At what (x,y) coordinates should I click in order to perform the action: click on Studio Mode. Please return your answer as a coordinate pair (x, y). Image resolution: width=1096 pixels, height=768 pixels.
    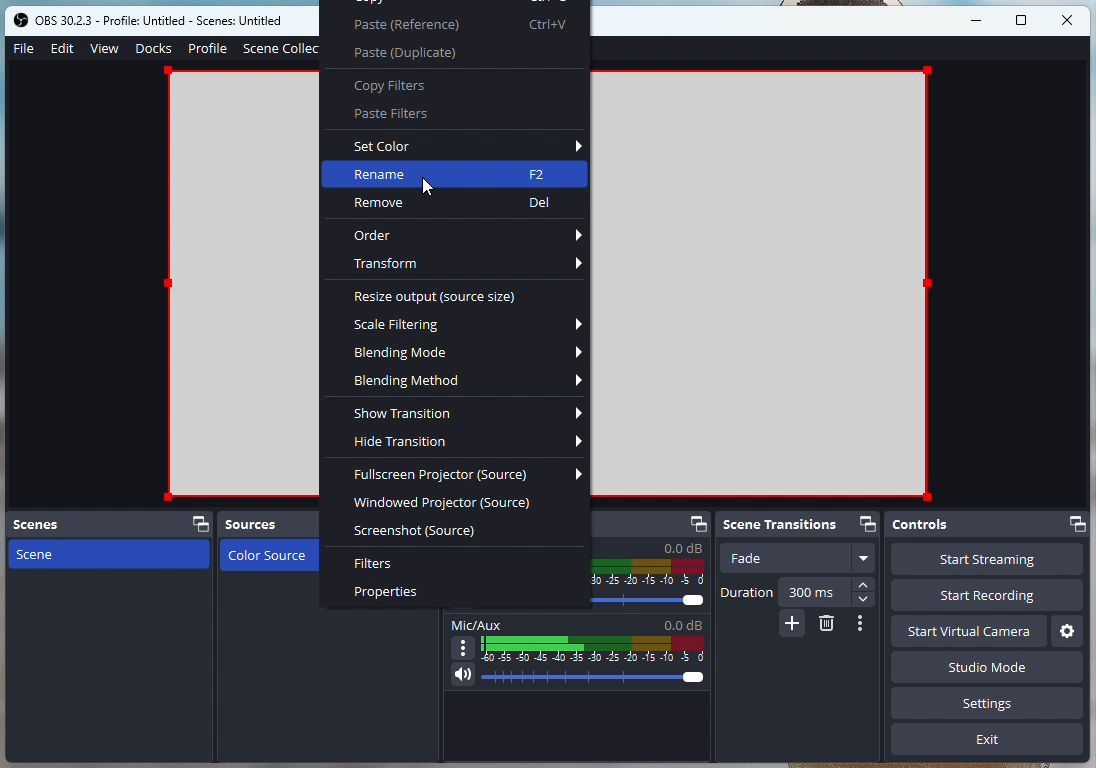
    Looking at the image, I should click on (928, 670).